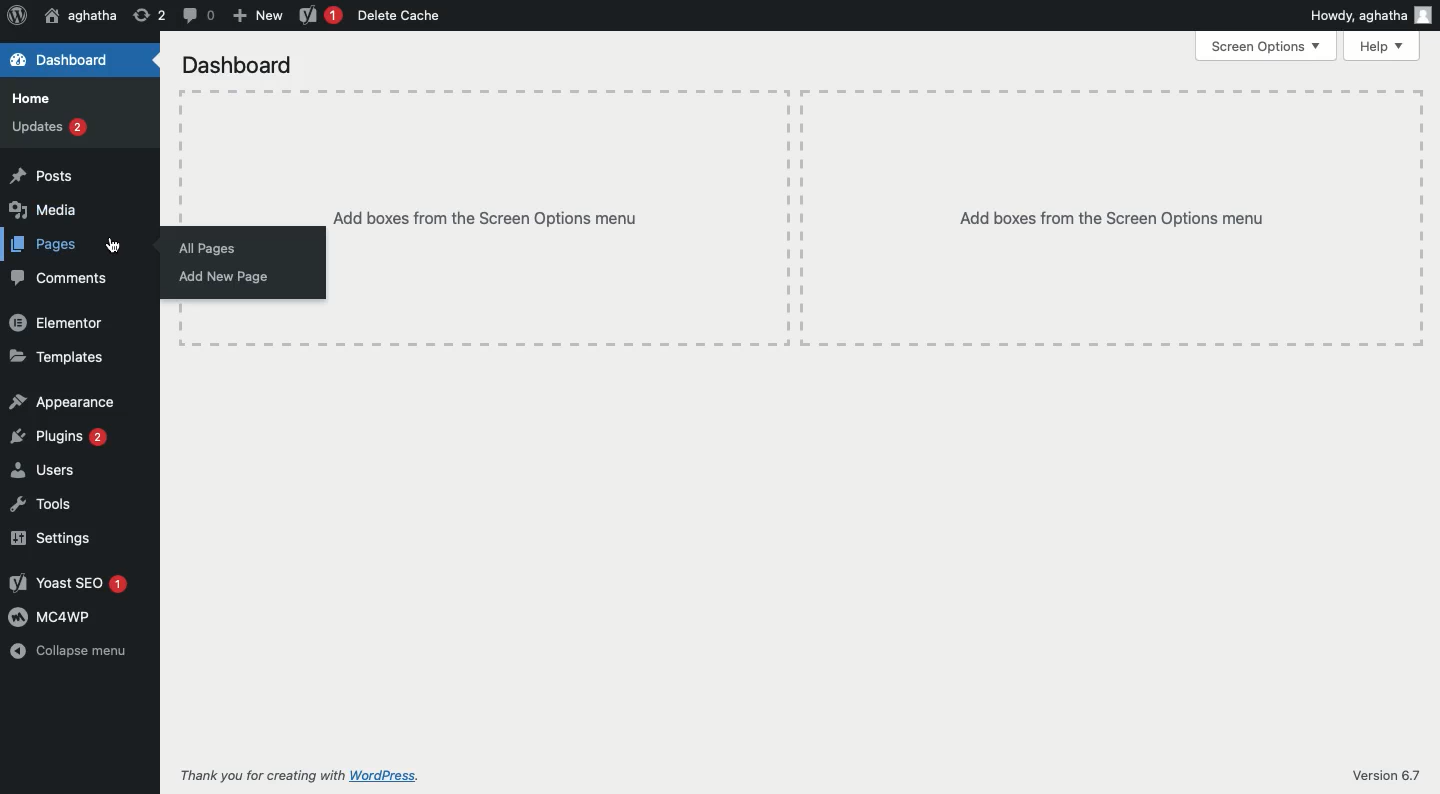  I want to click on Users, so click(65, 470).